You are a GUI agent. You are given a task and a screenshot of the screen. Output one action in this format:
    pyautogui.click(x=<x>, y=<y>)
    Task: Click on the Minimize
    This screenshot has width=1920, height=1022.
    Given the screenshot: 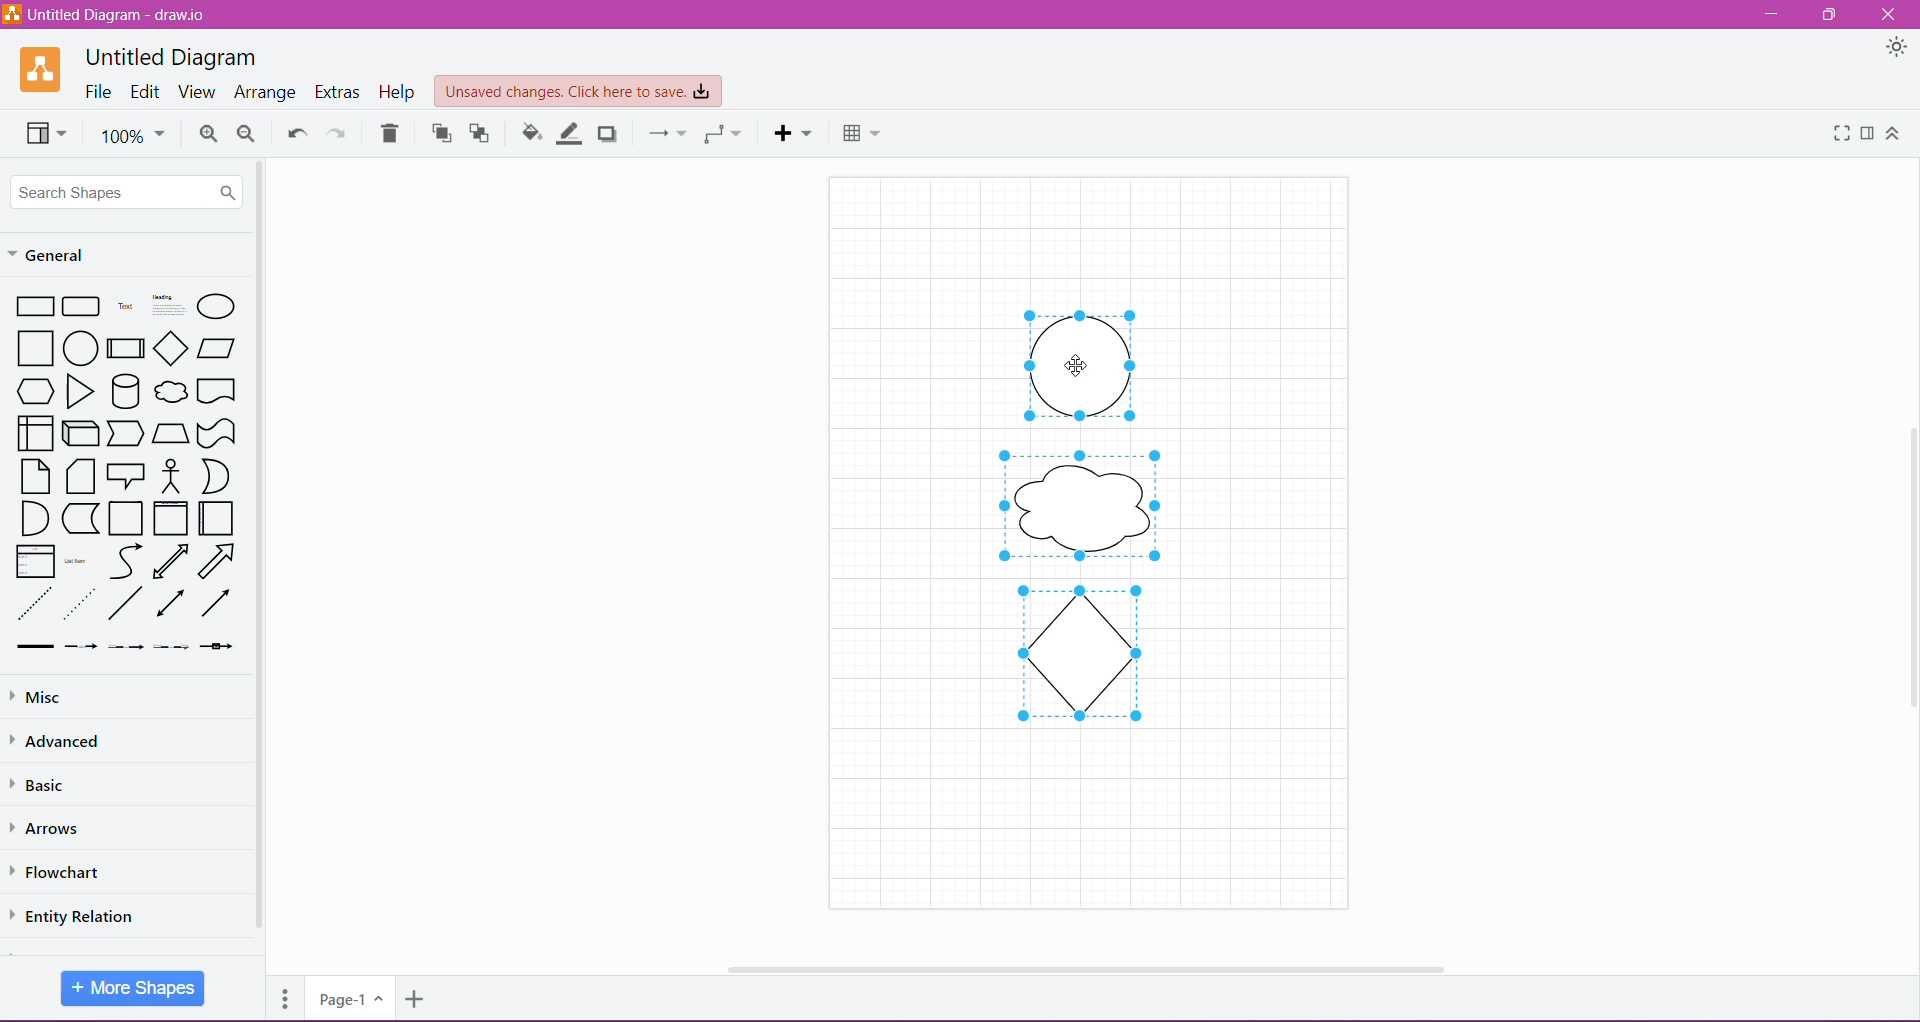 What is the action you would take?
    pyautogui.click(x=1771, y=15)
    